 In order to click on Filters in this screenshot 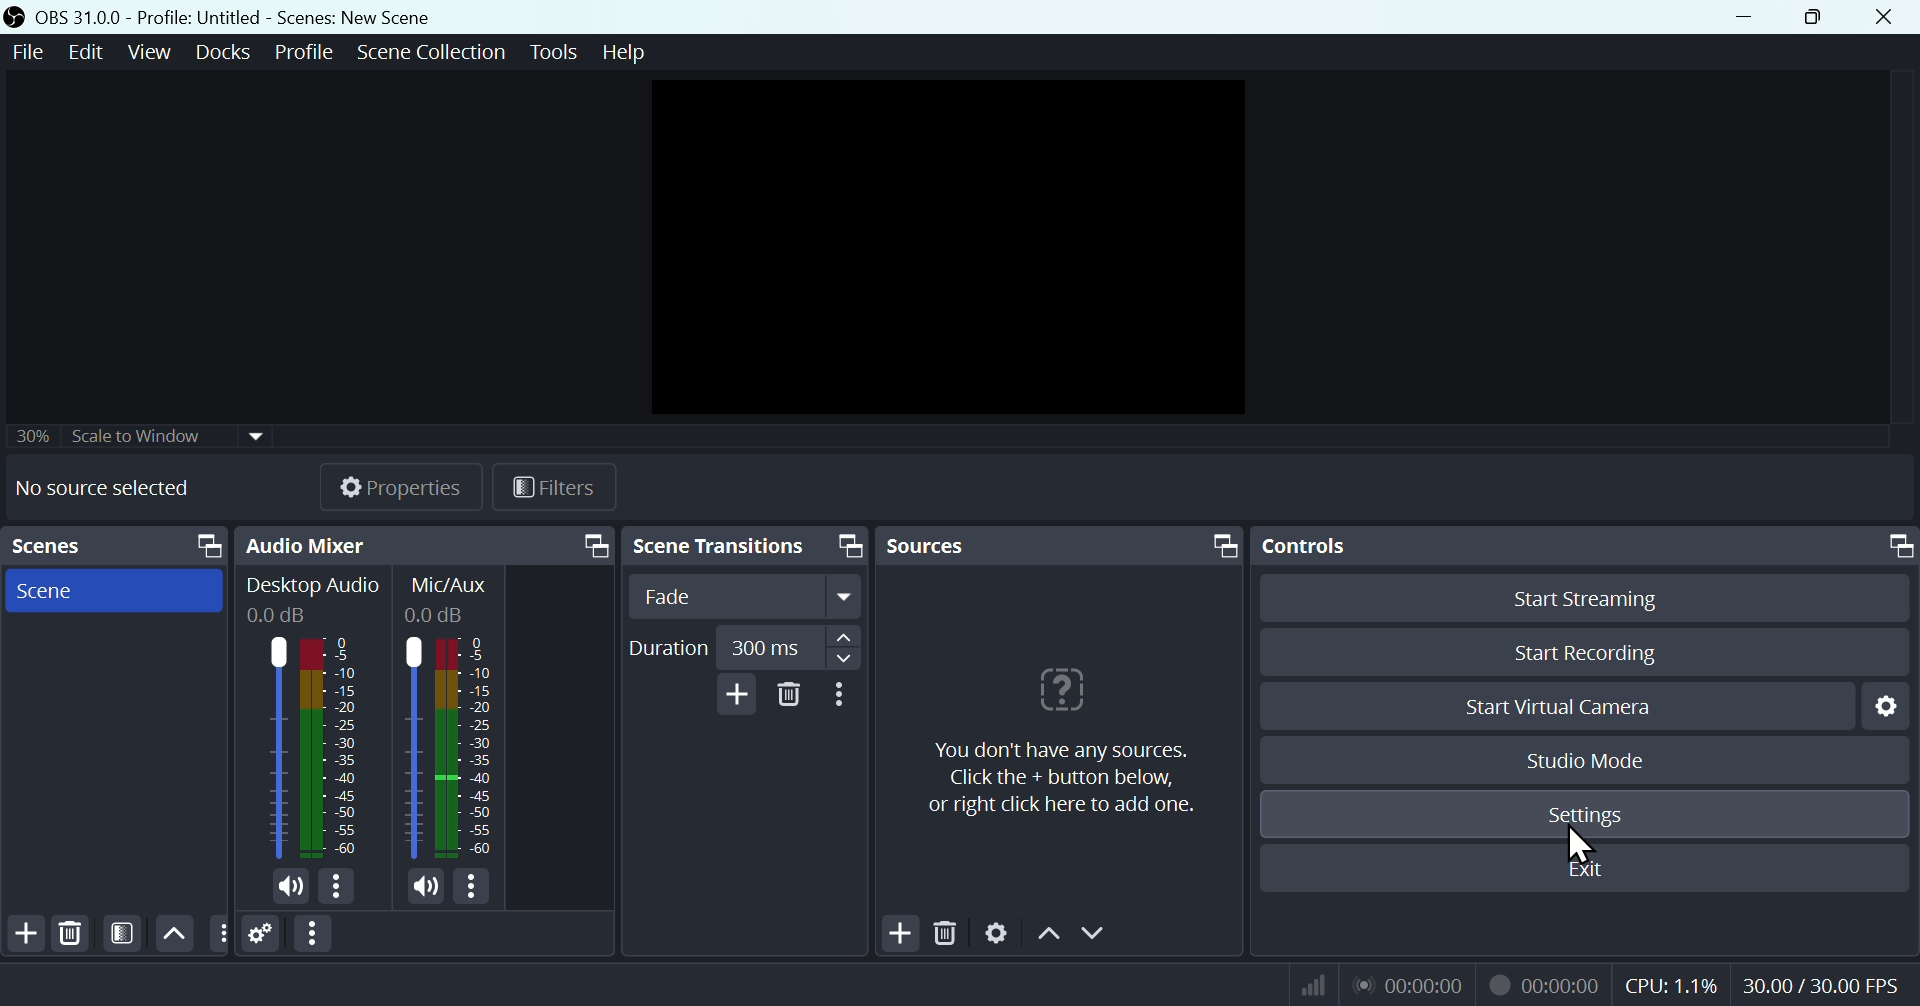, I will do `click(558, 488)`.